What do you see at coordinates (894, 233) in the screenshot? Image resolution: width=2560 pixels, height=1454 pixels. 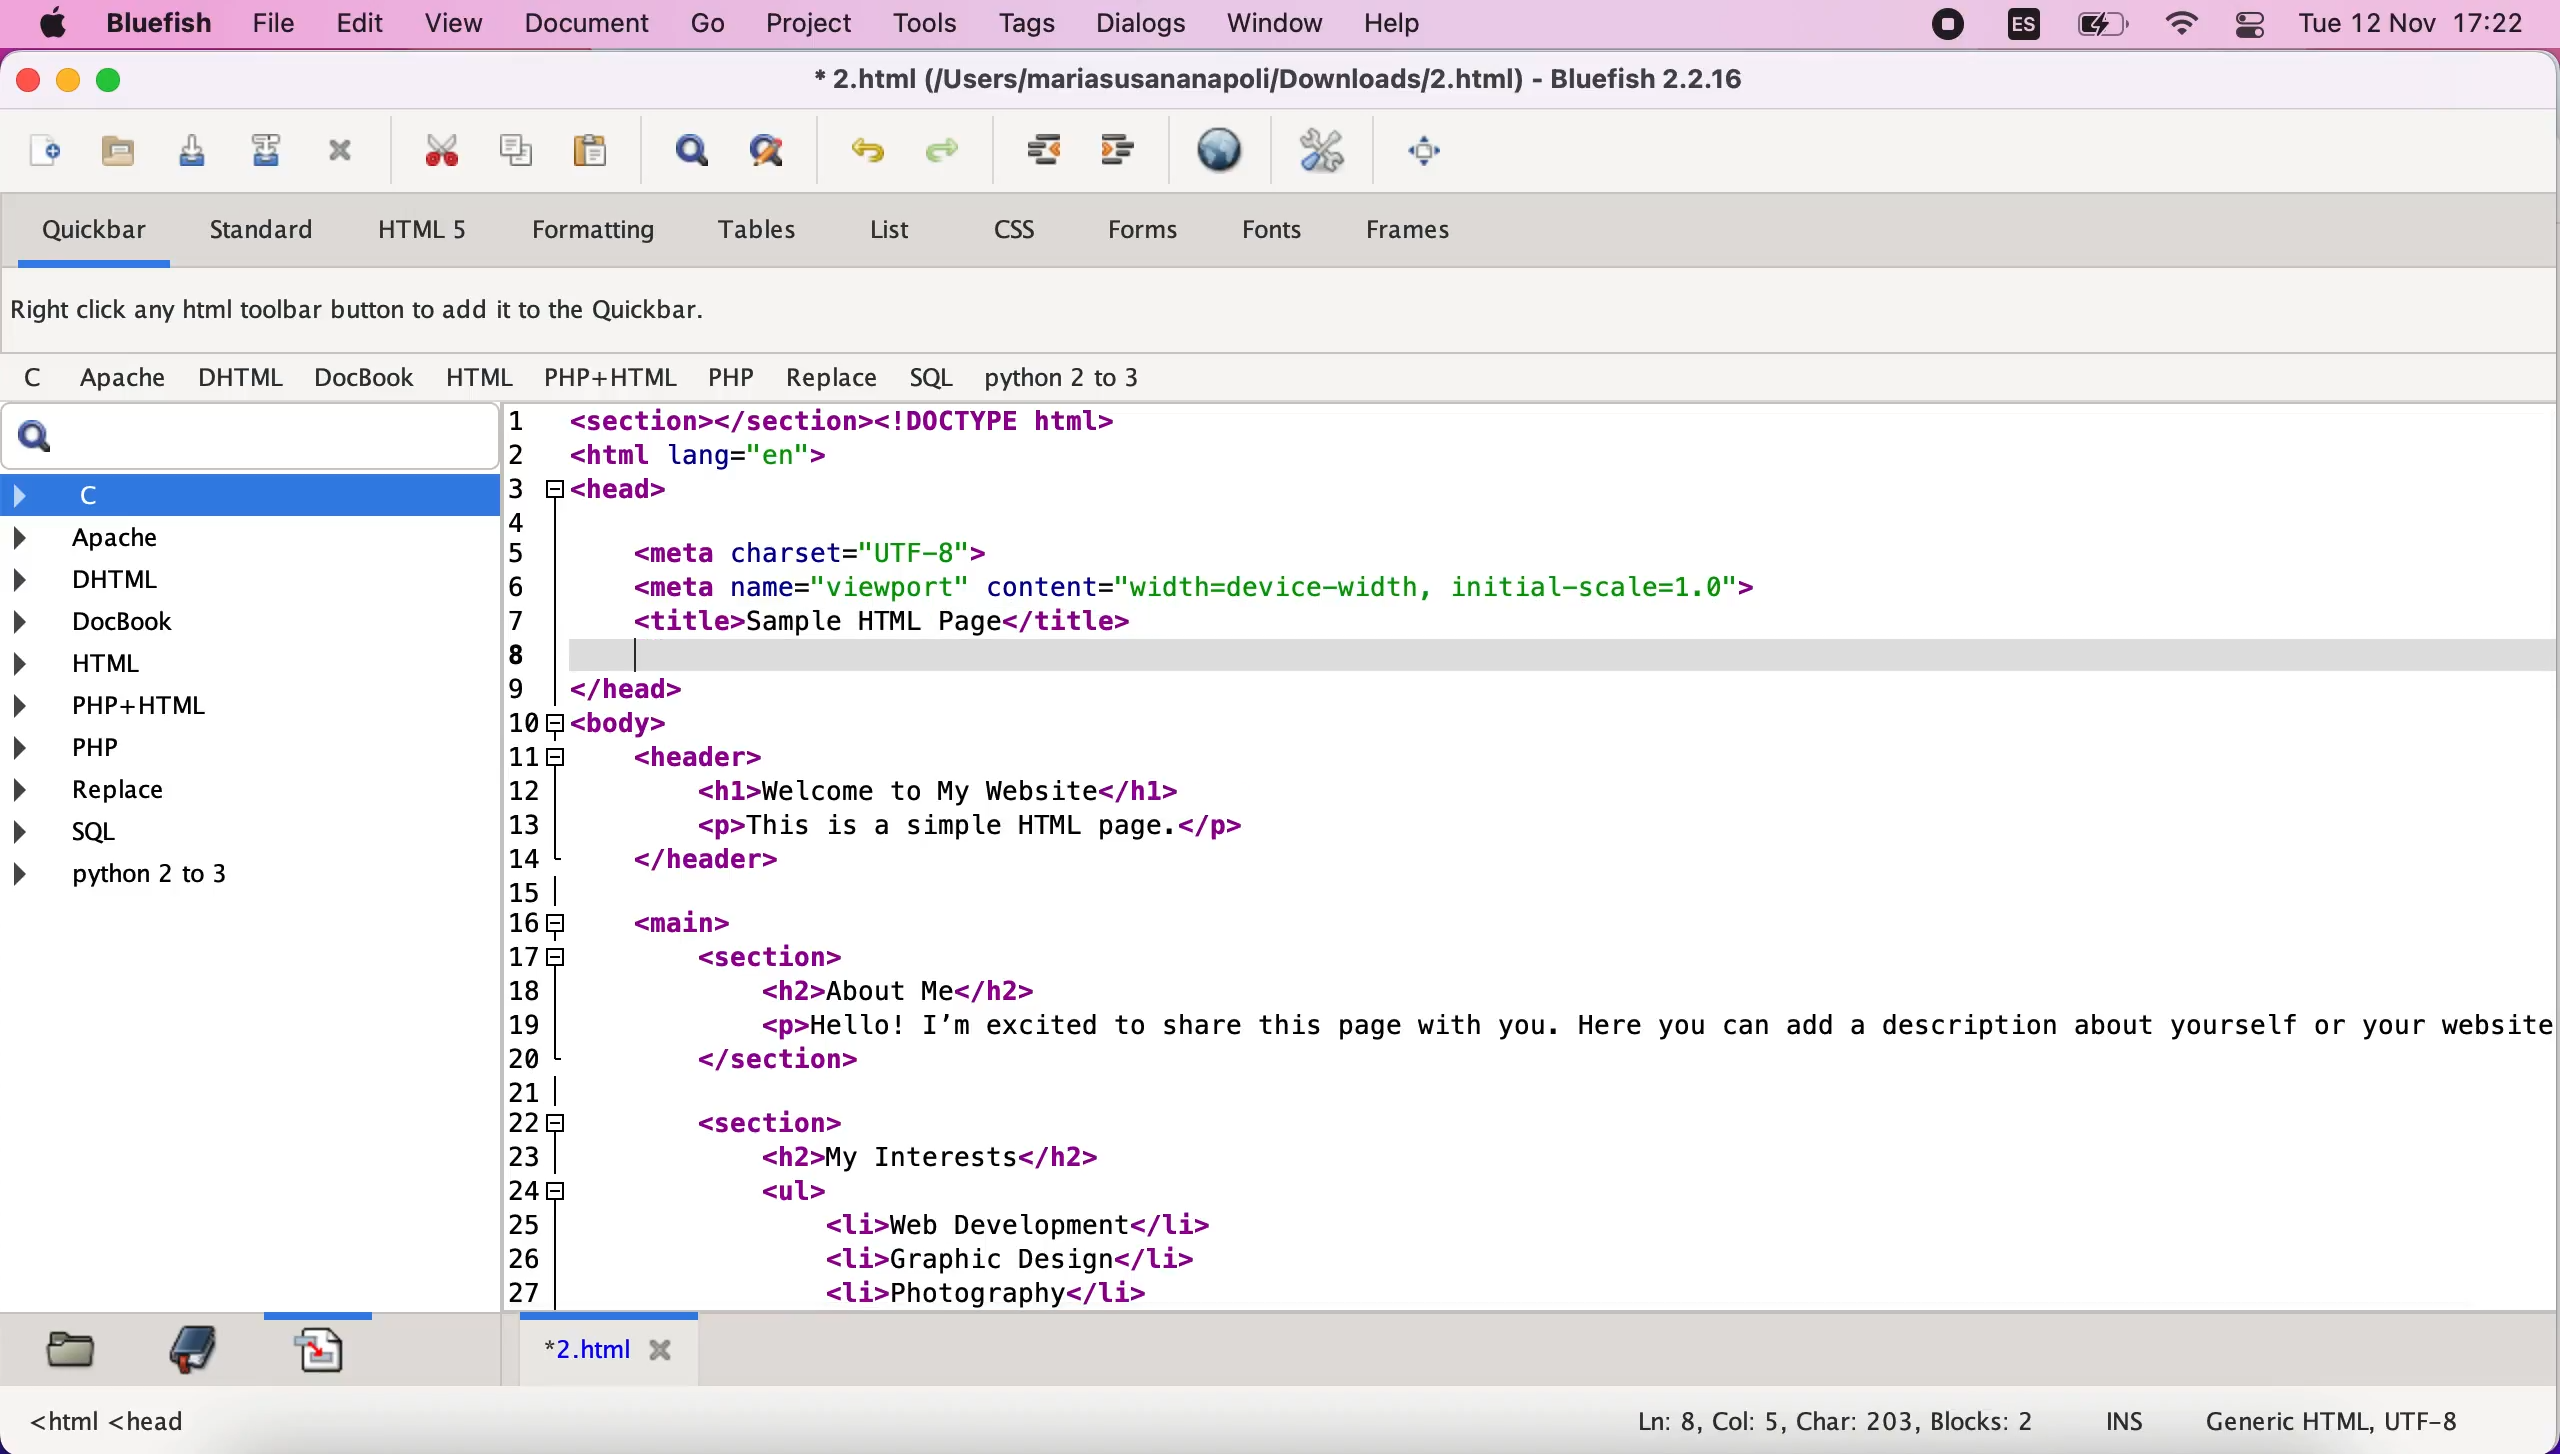 I see `list` at bounding box center [894, 233].